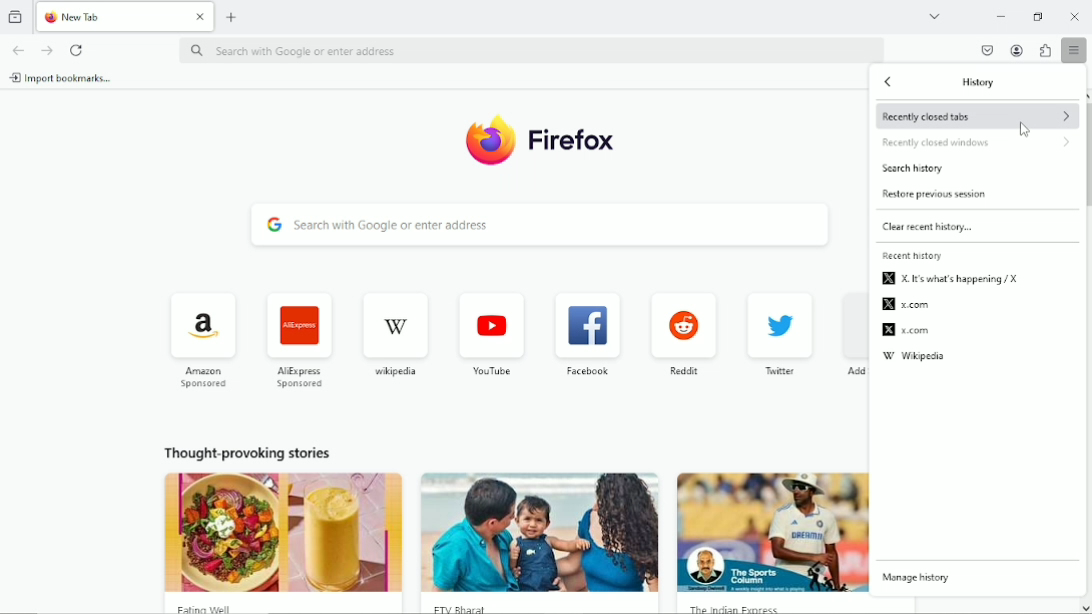  What do you see at coordinates (1076, 17) in the screenshot?
I see `Close` at bounding box center [1076, 17].